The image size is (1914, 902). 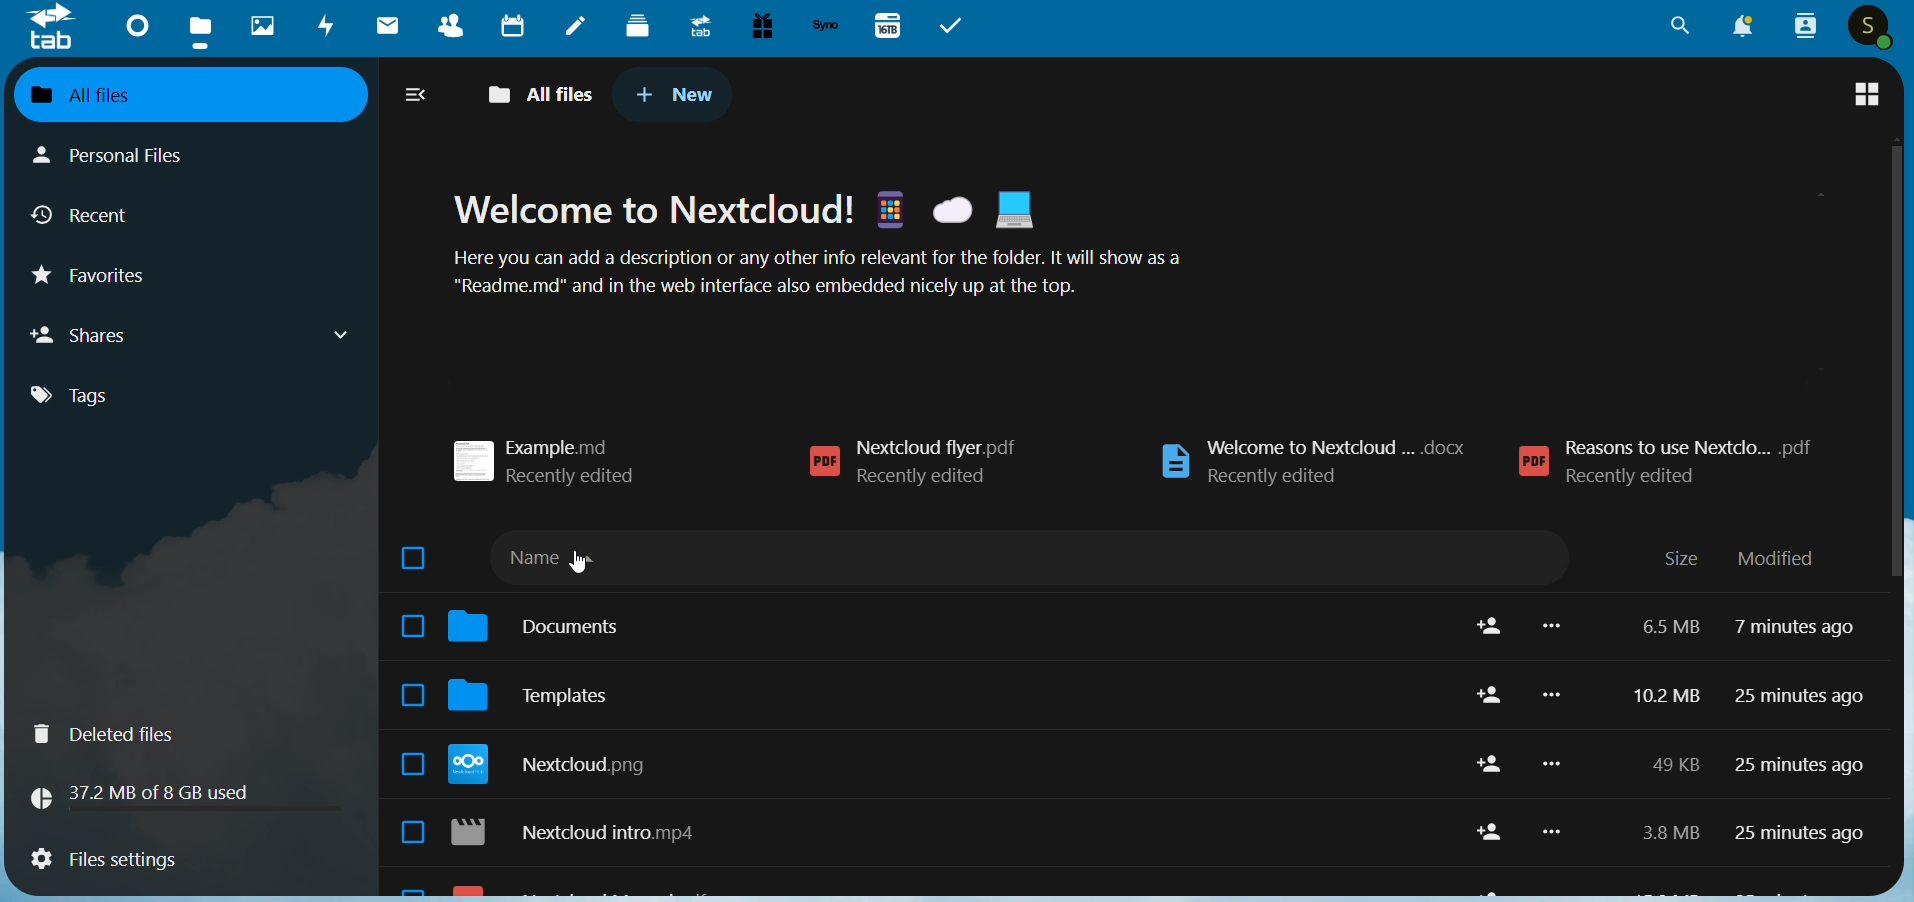 What do you see at coordinates (675, 95) in the screenshot?
I see `New` at bounding box center [675, 95].